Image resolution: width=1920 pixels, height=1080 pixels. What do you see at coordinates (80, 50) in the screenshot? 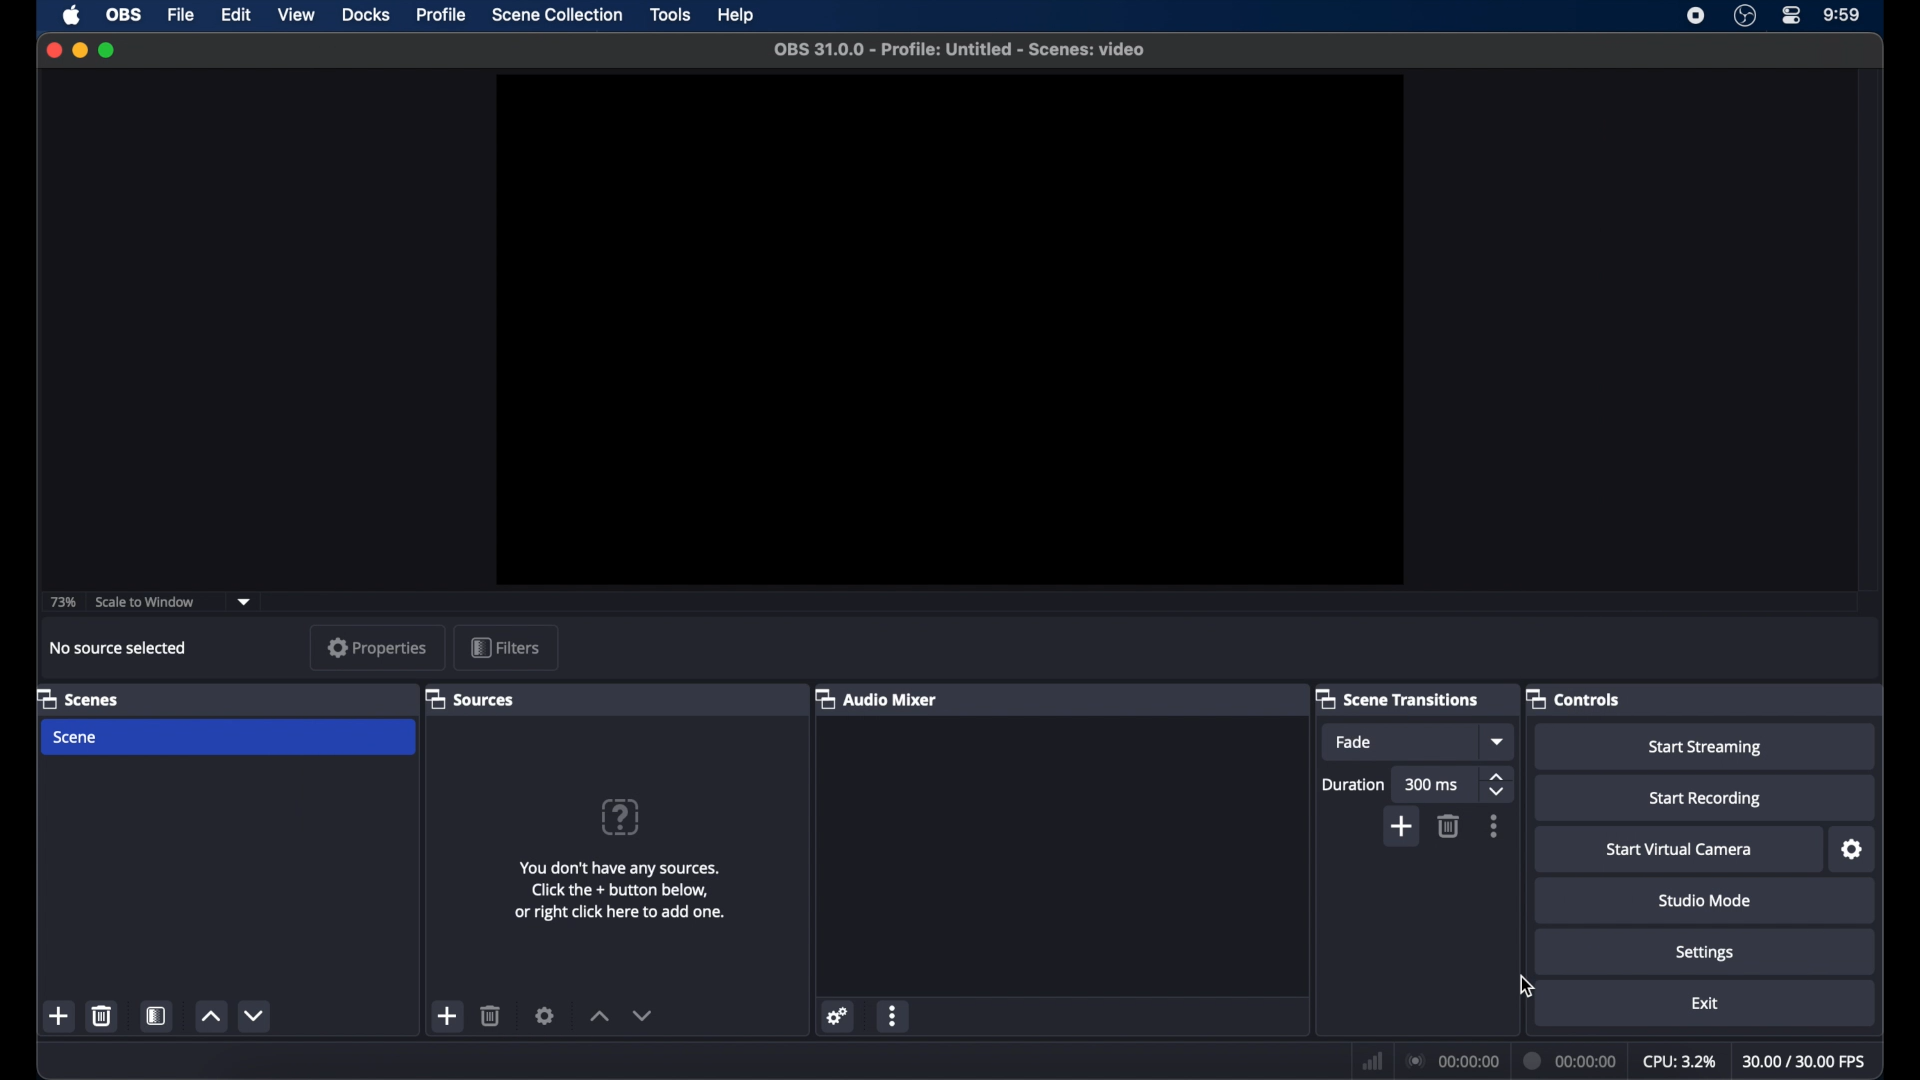
I see `minimize` at bounding box center [80, 50].